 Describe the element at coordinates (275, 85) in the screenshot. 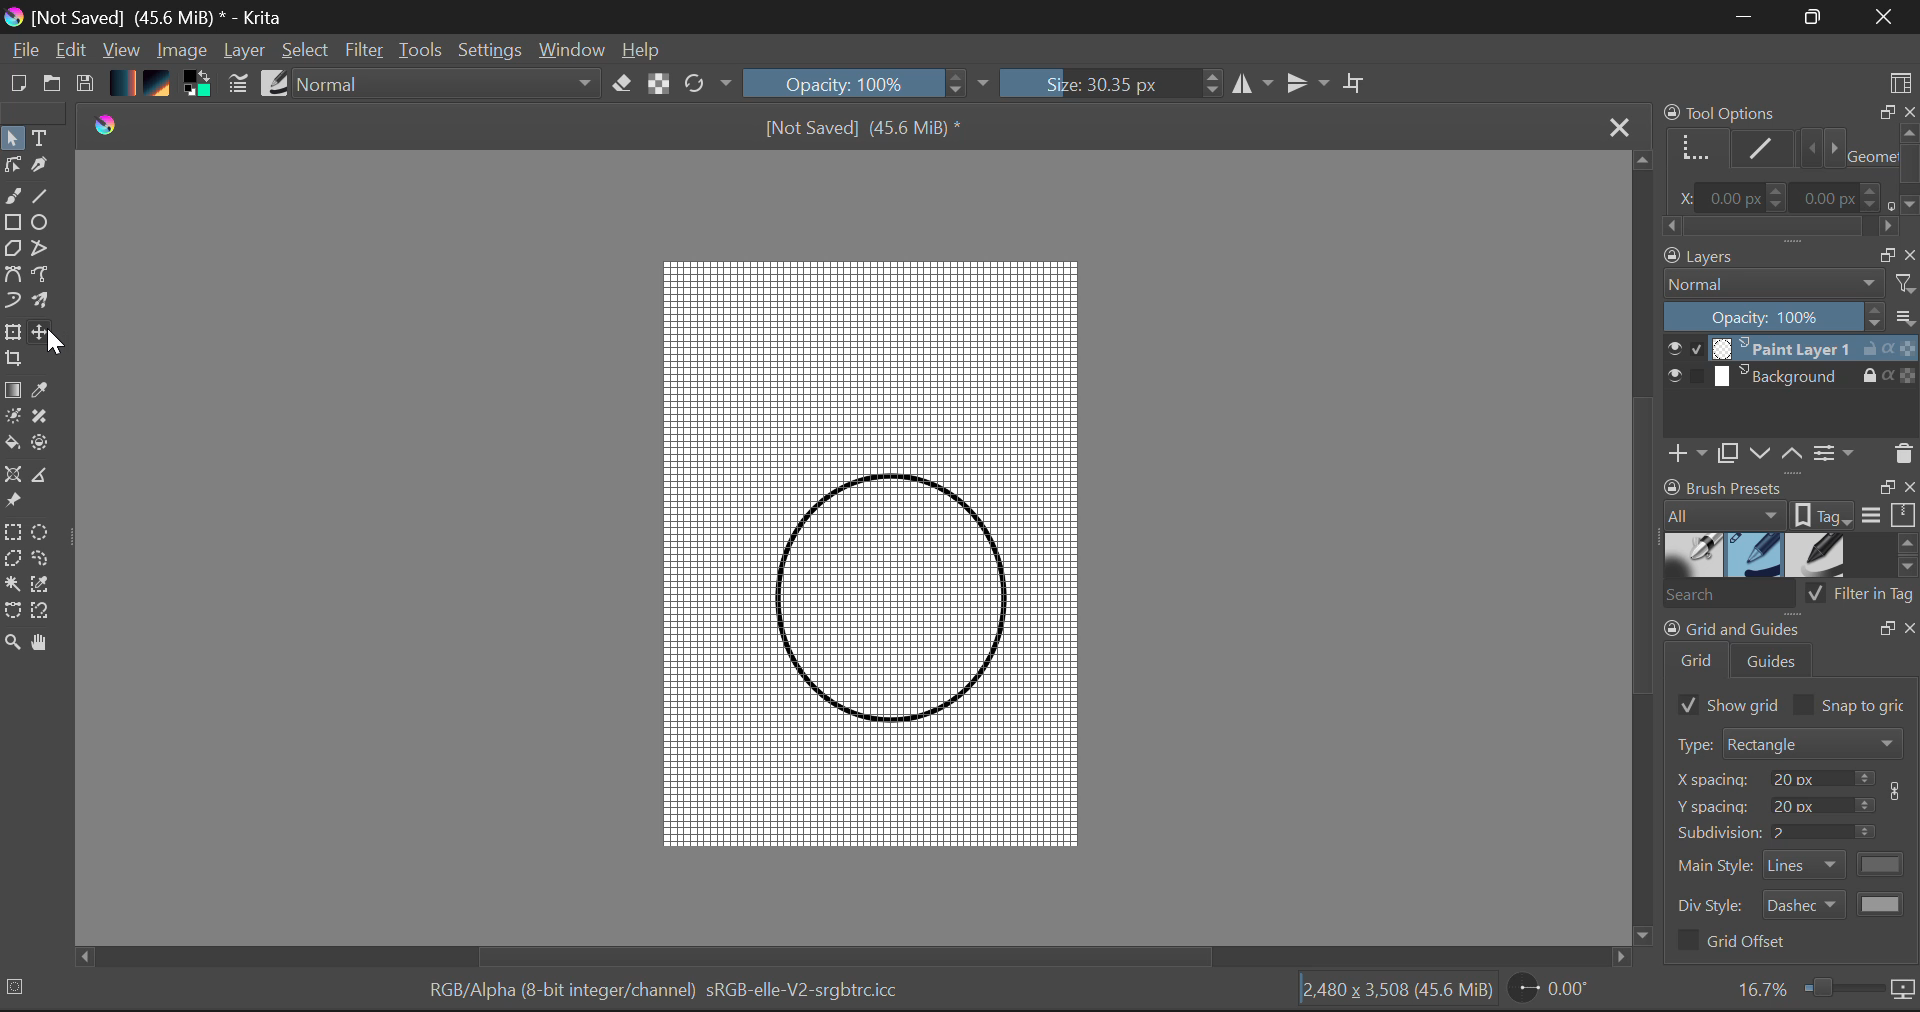

I see `Brush Presets` at that location.